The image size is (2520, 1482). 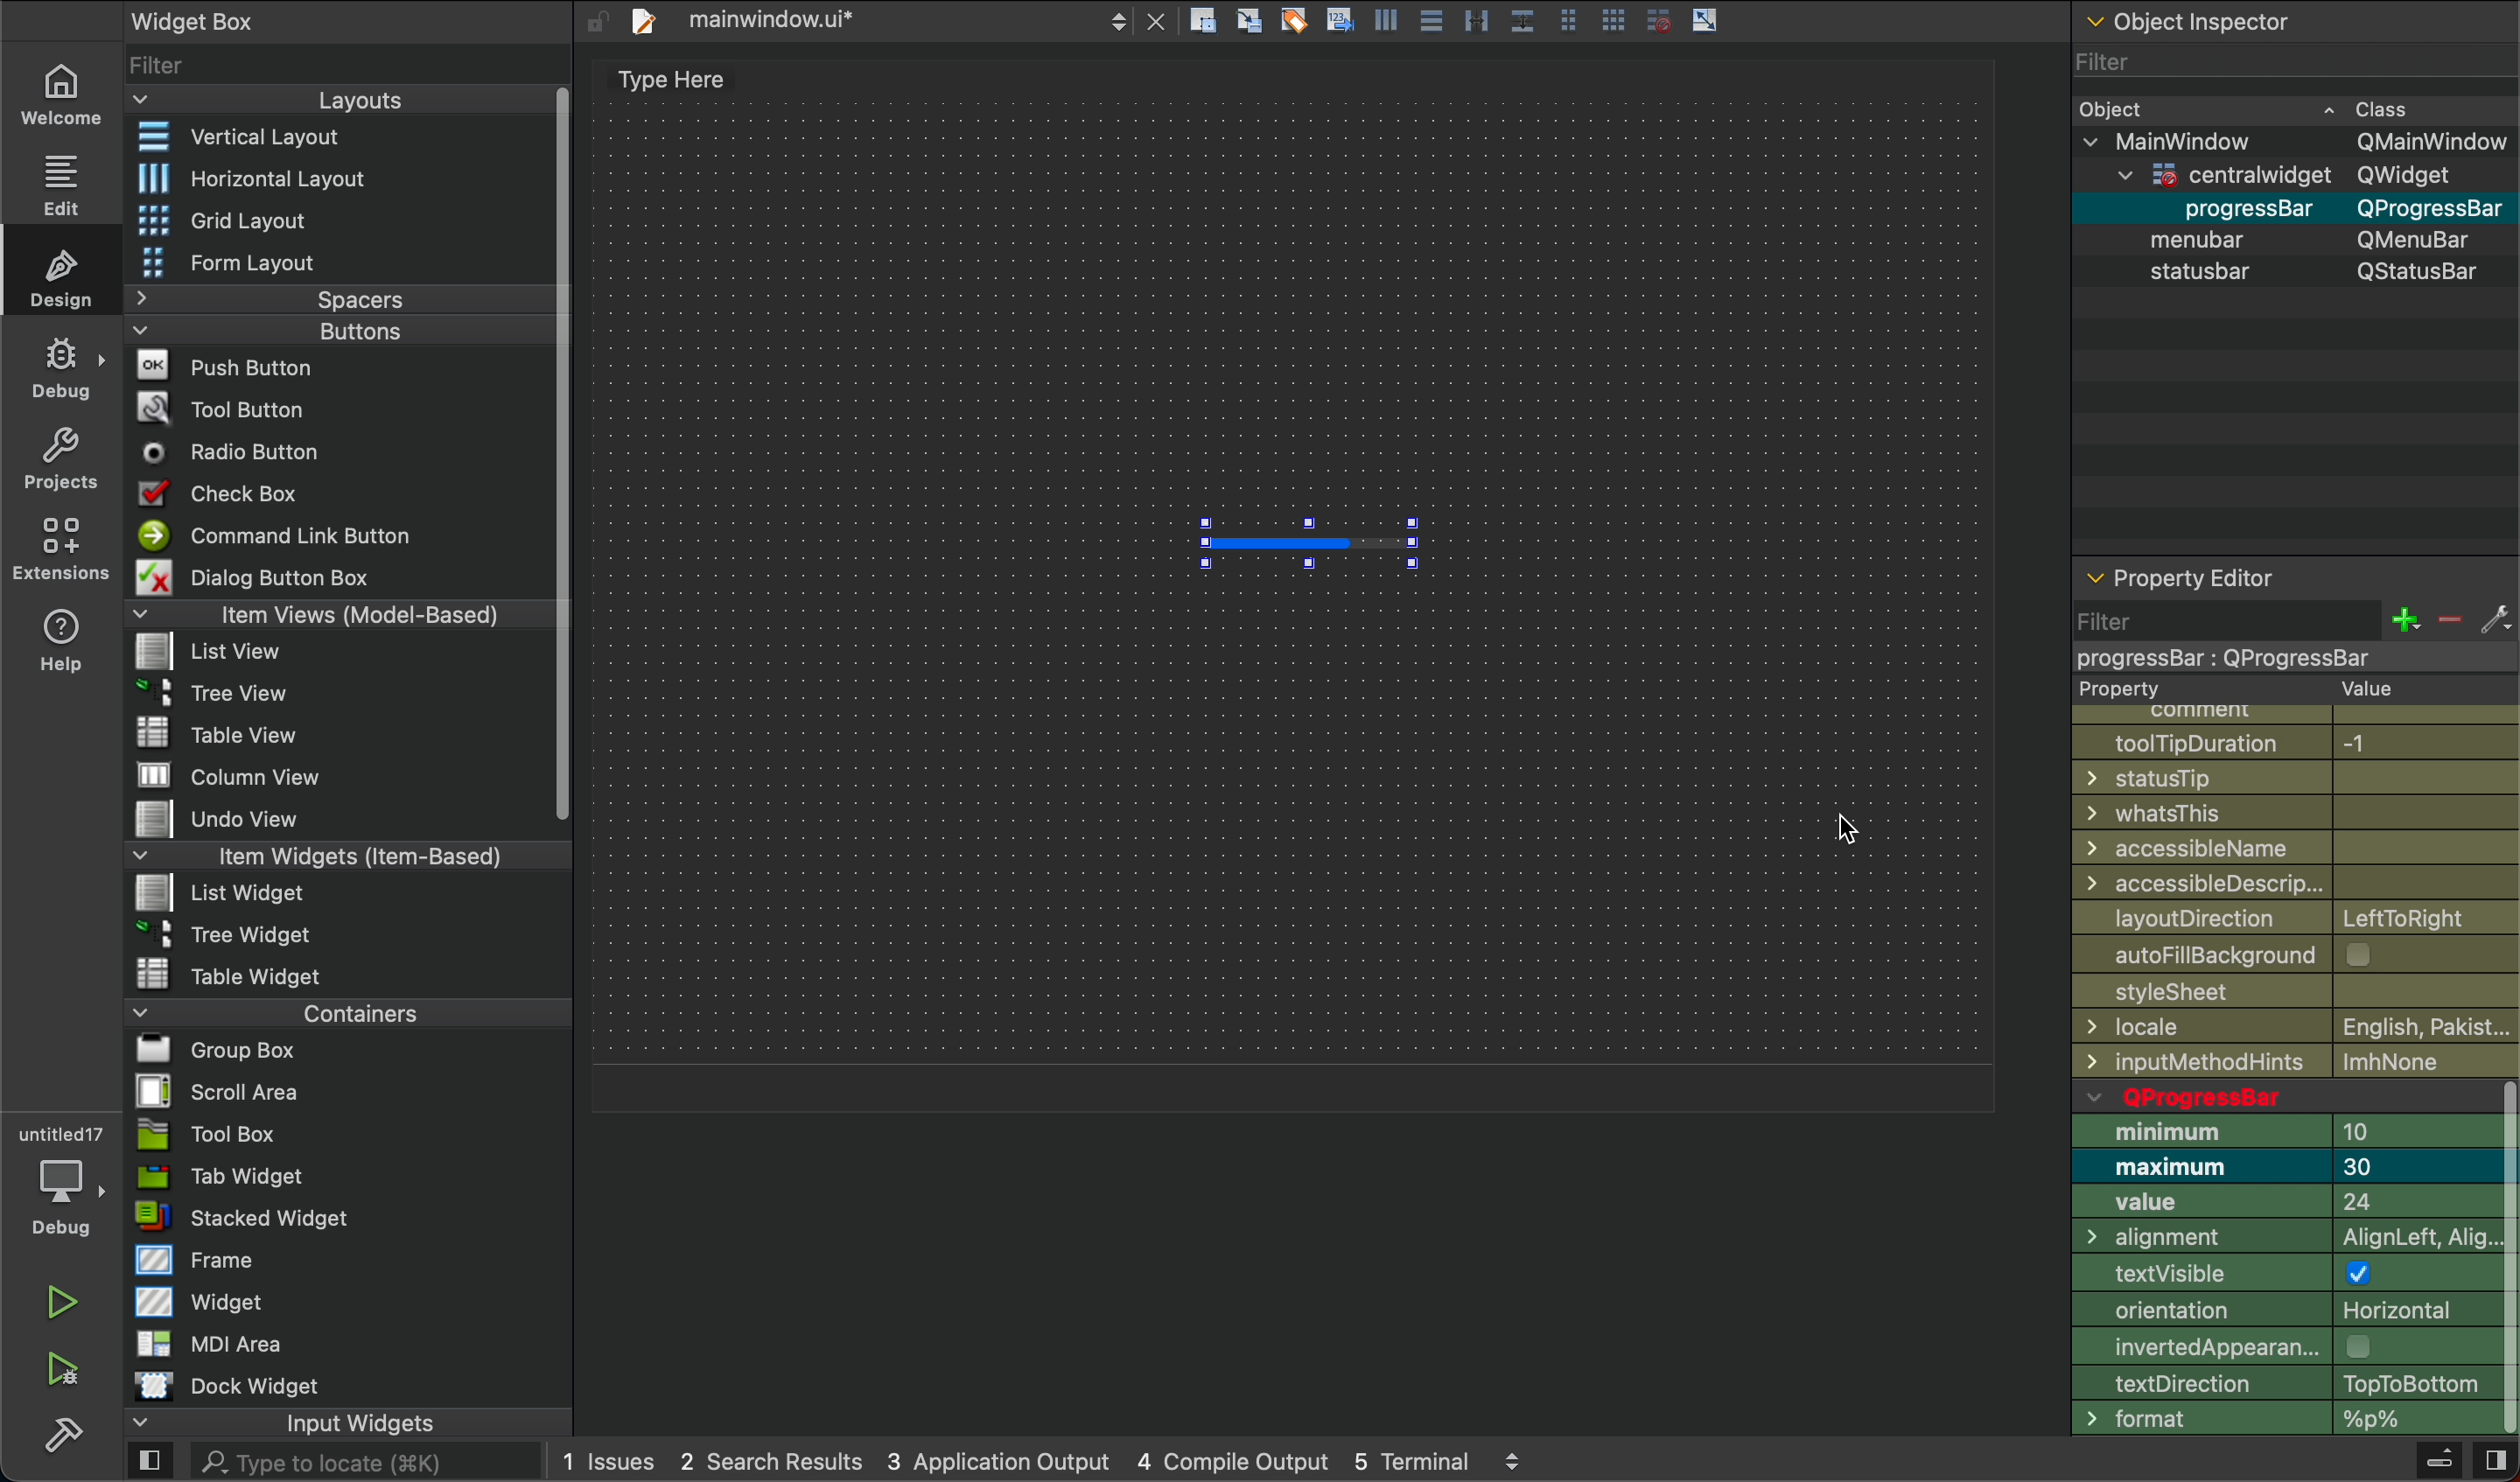 I want to click on Accessible design, so click(x=2296, y=883).